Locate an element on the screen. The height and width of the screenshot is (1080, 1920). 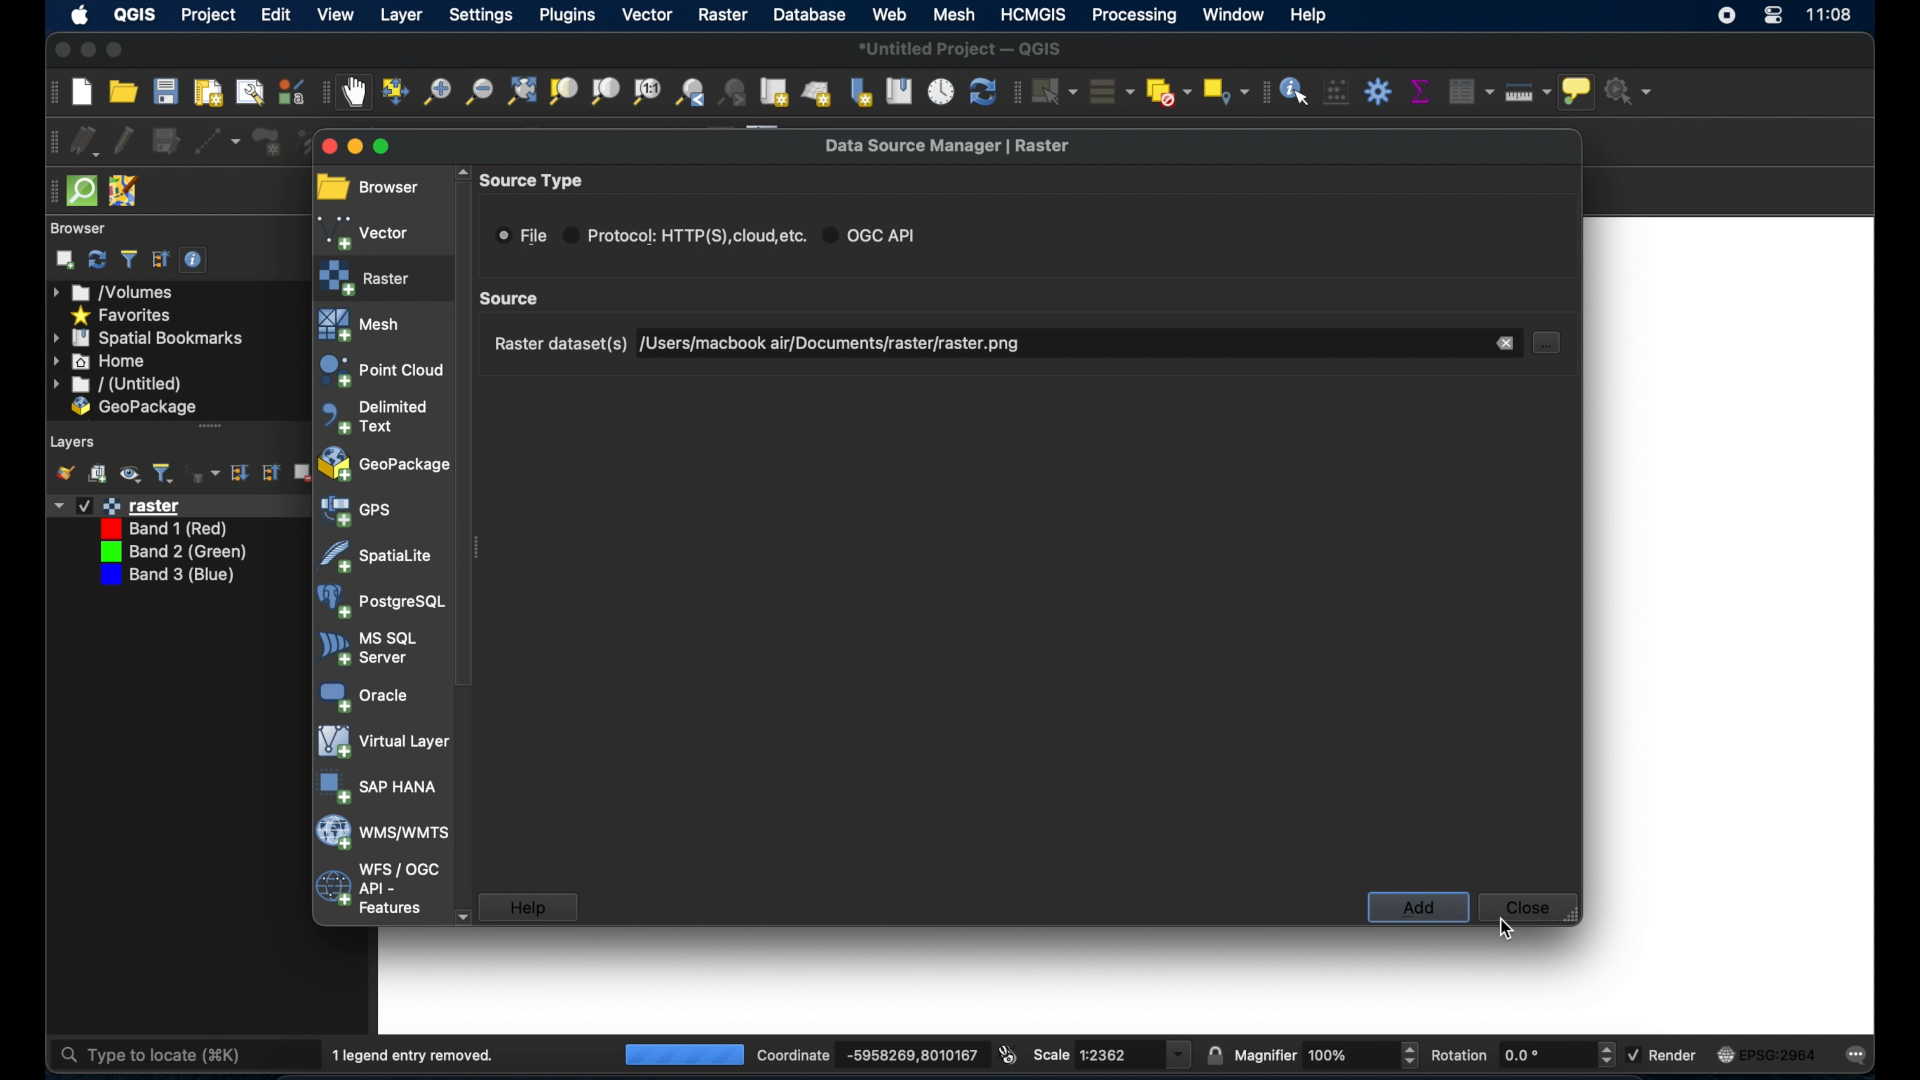
 is located at coordinates (1334, 1055).